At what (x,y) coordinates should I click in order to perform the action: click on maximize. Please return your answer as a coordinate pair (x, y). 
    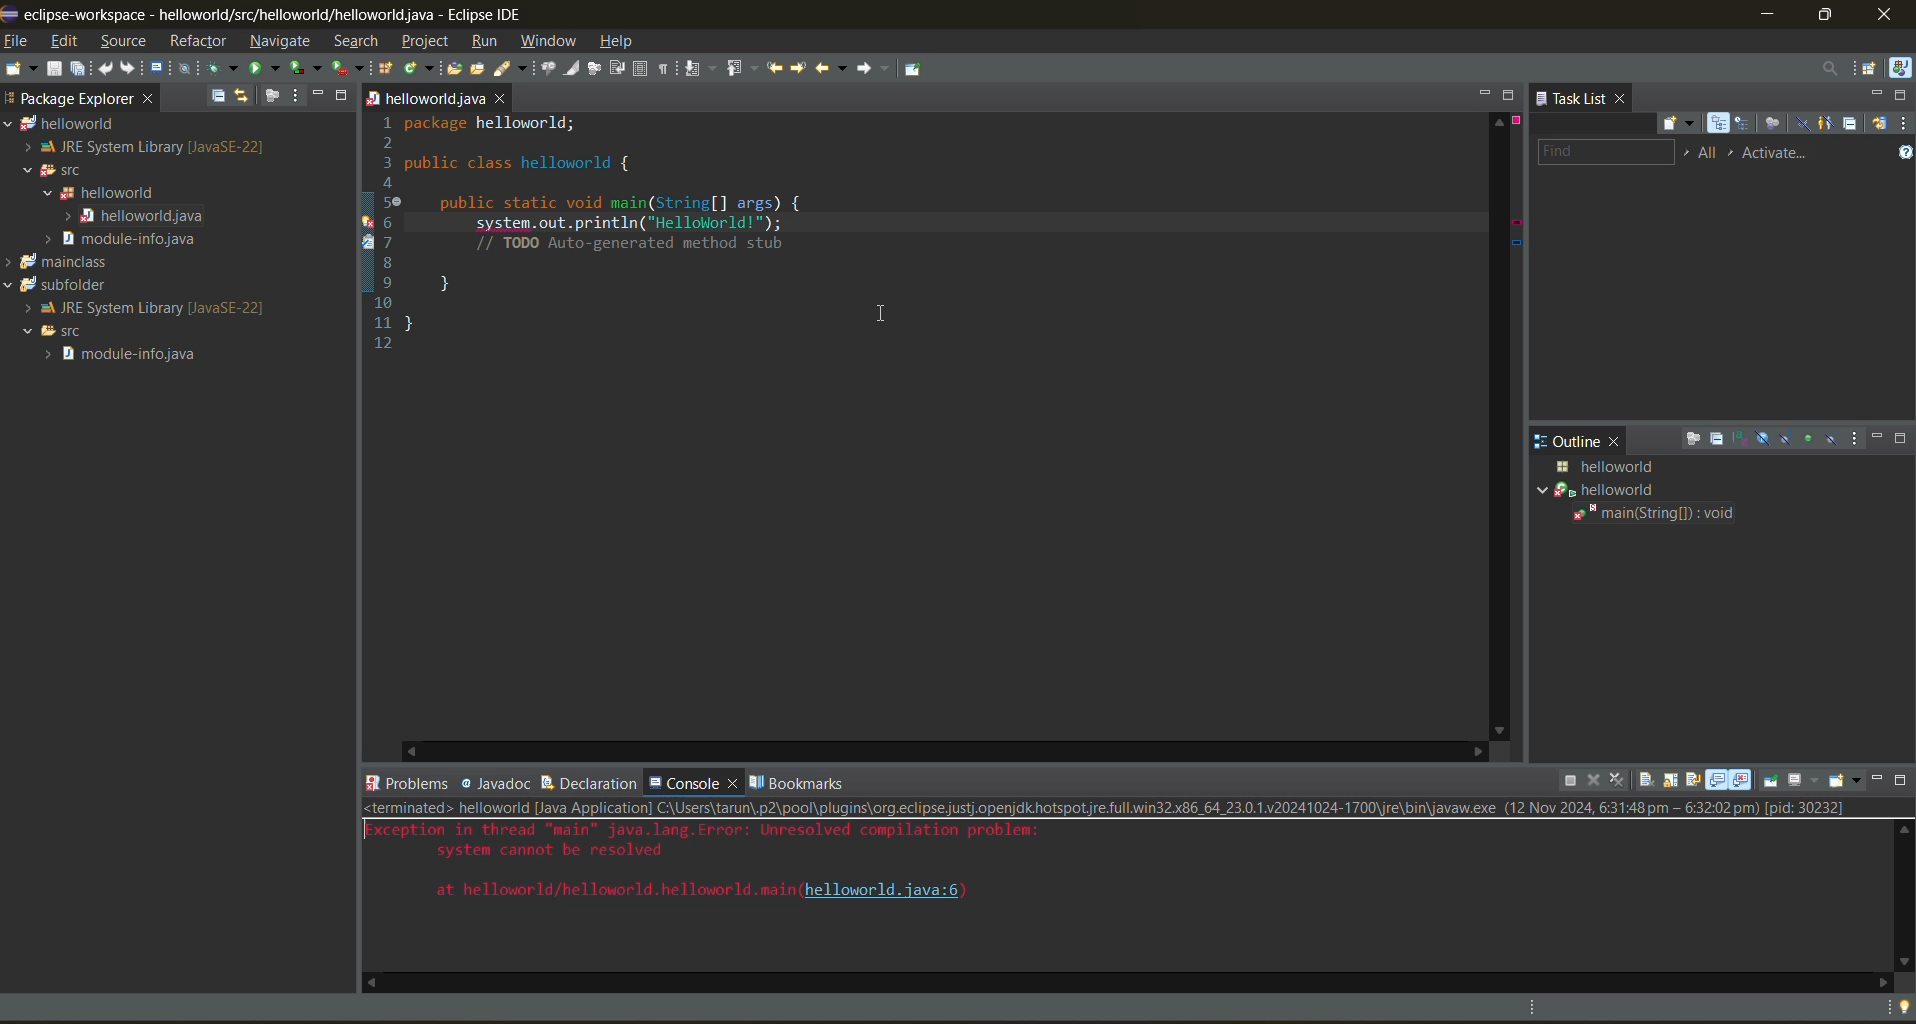
    Looking at the image, I should click on (1826, 17).